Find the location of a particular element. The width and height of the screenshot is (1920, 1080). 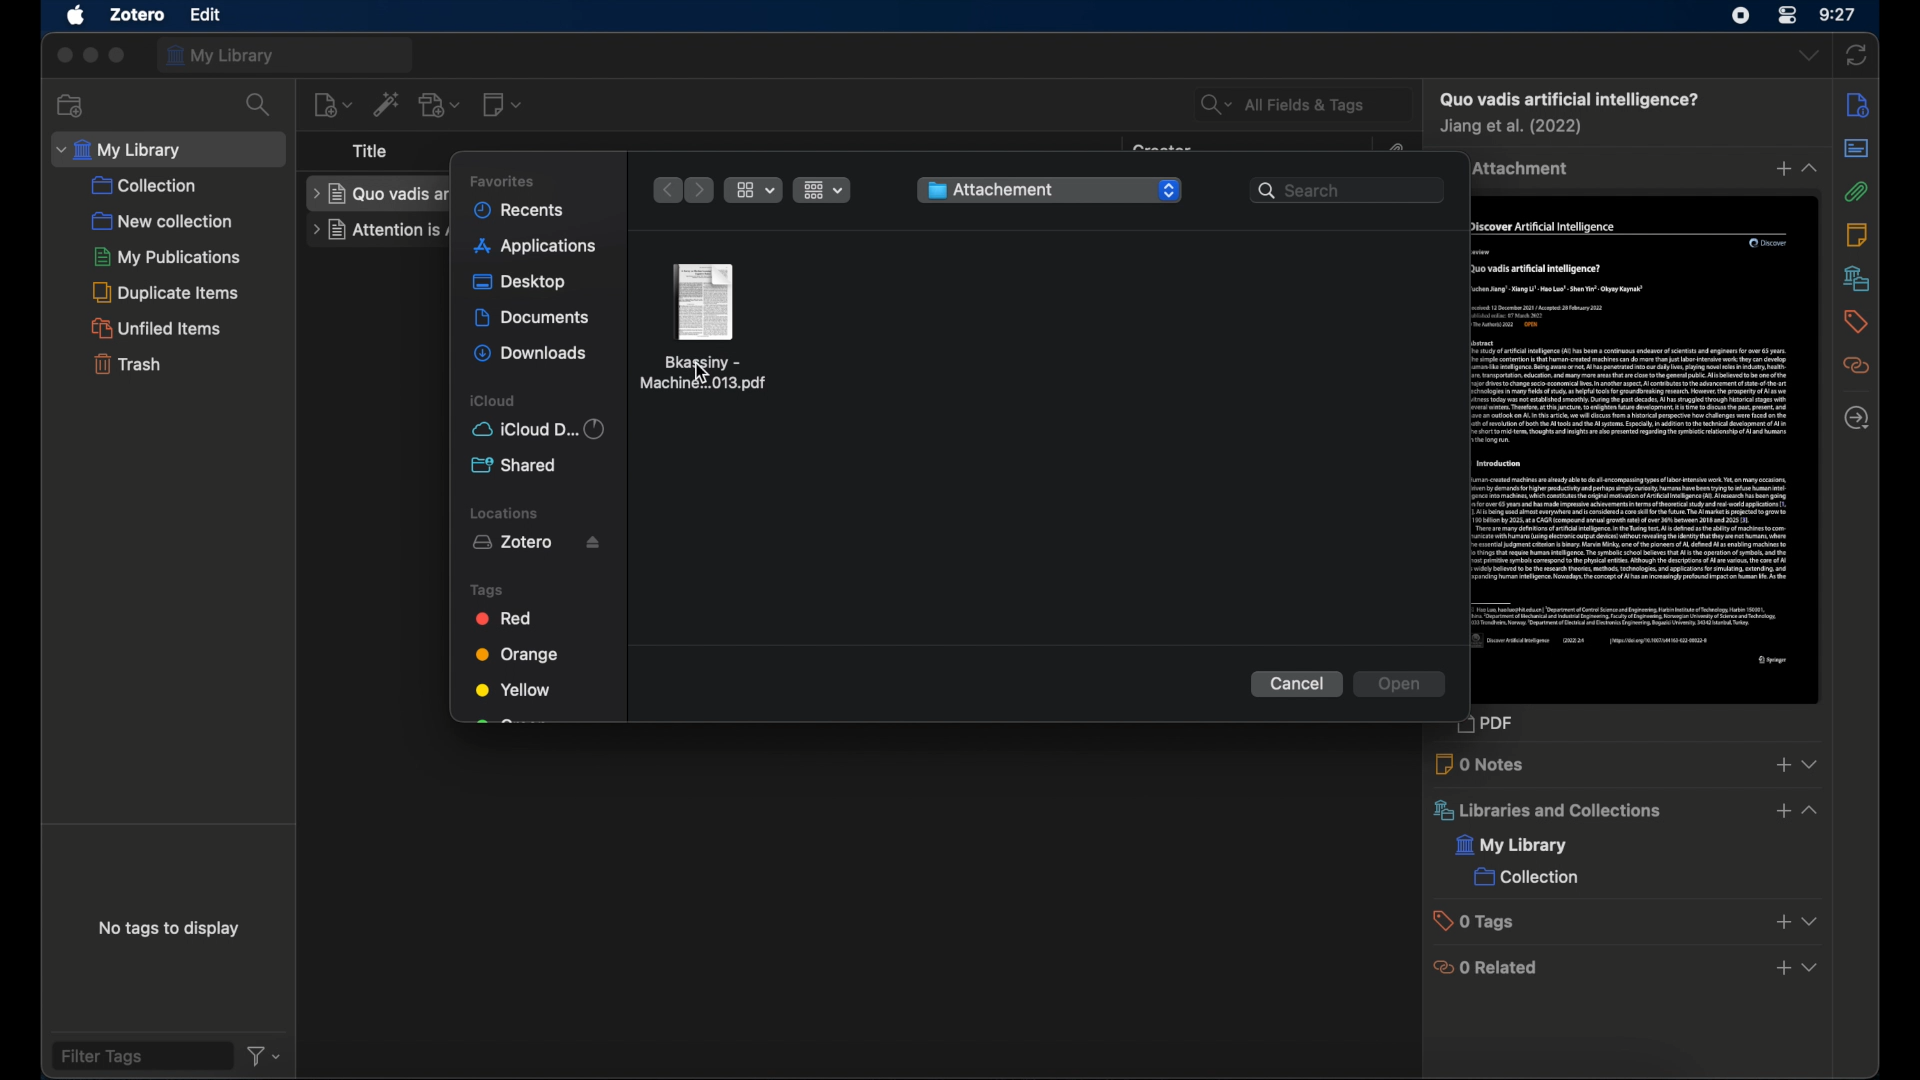

dropdown menu is located at coordinates (1812, 763).